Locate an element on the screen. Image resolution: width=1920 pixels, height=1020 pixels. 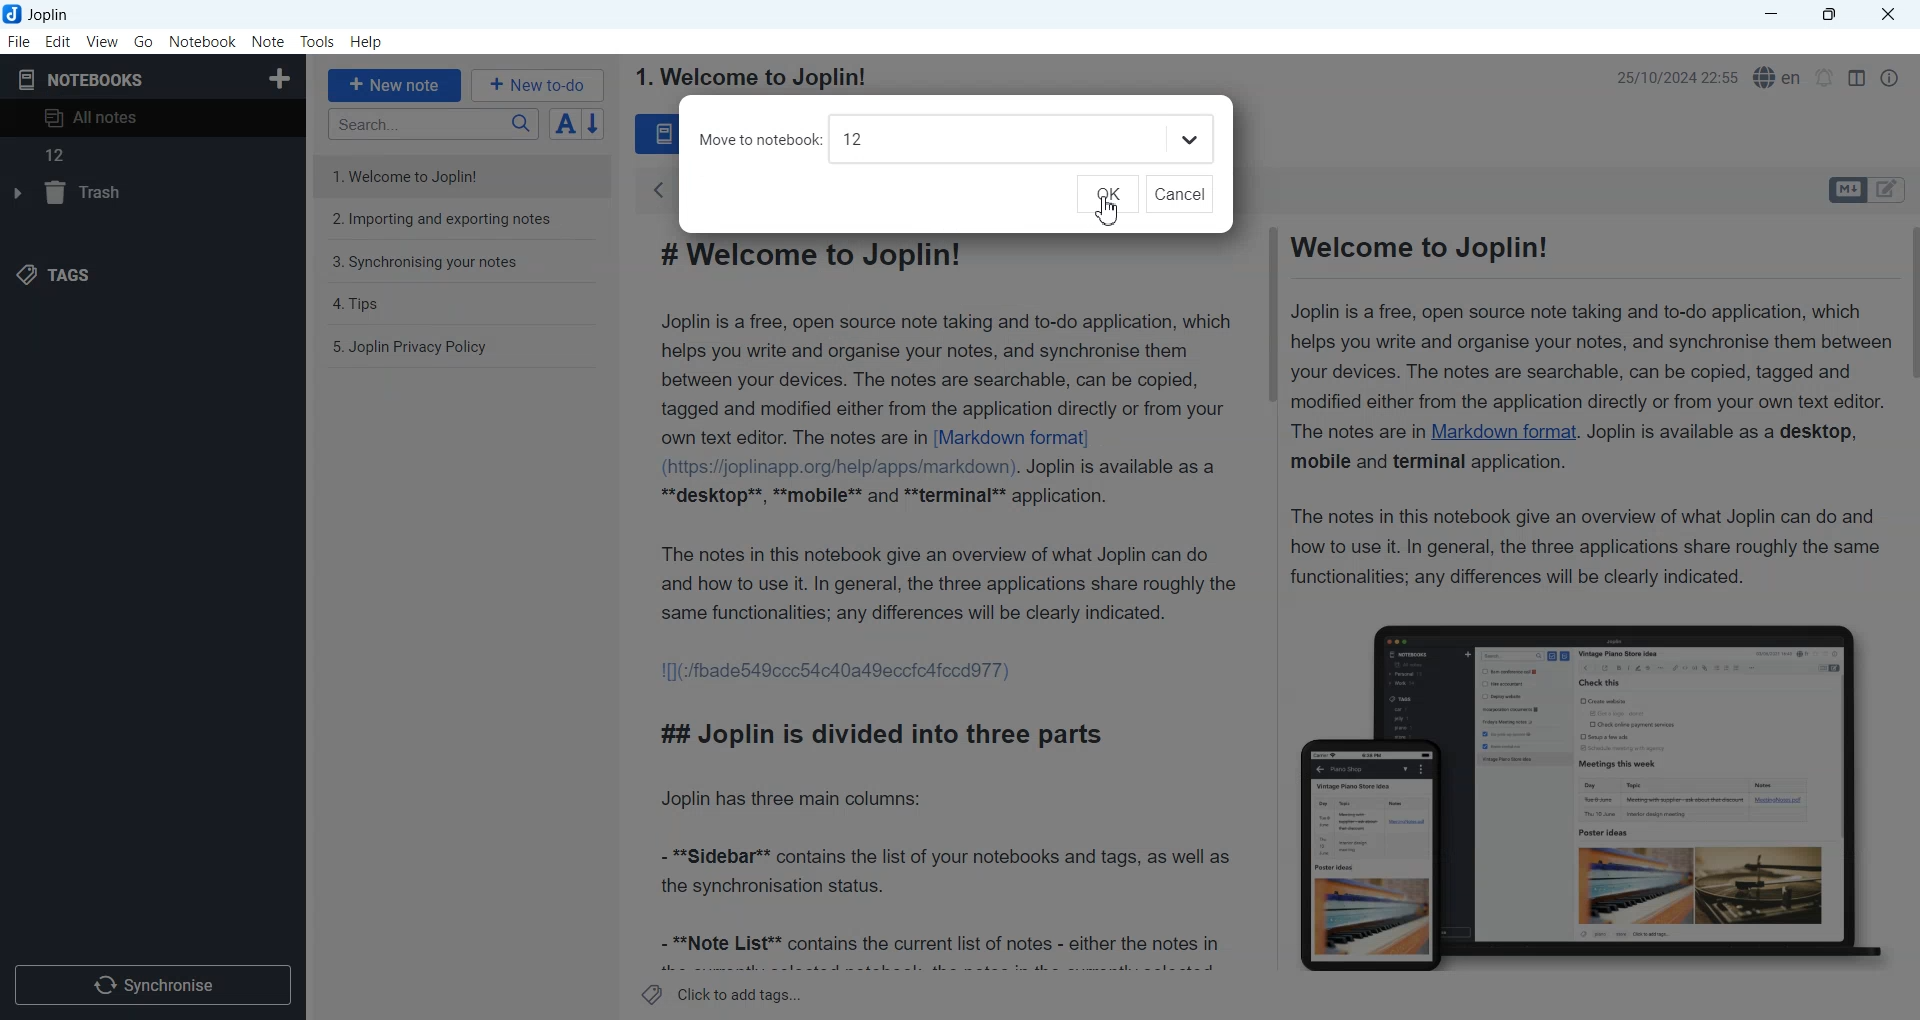
Close is located at coordinates (1886, 15).